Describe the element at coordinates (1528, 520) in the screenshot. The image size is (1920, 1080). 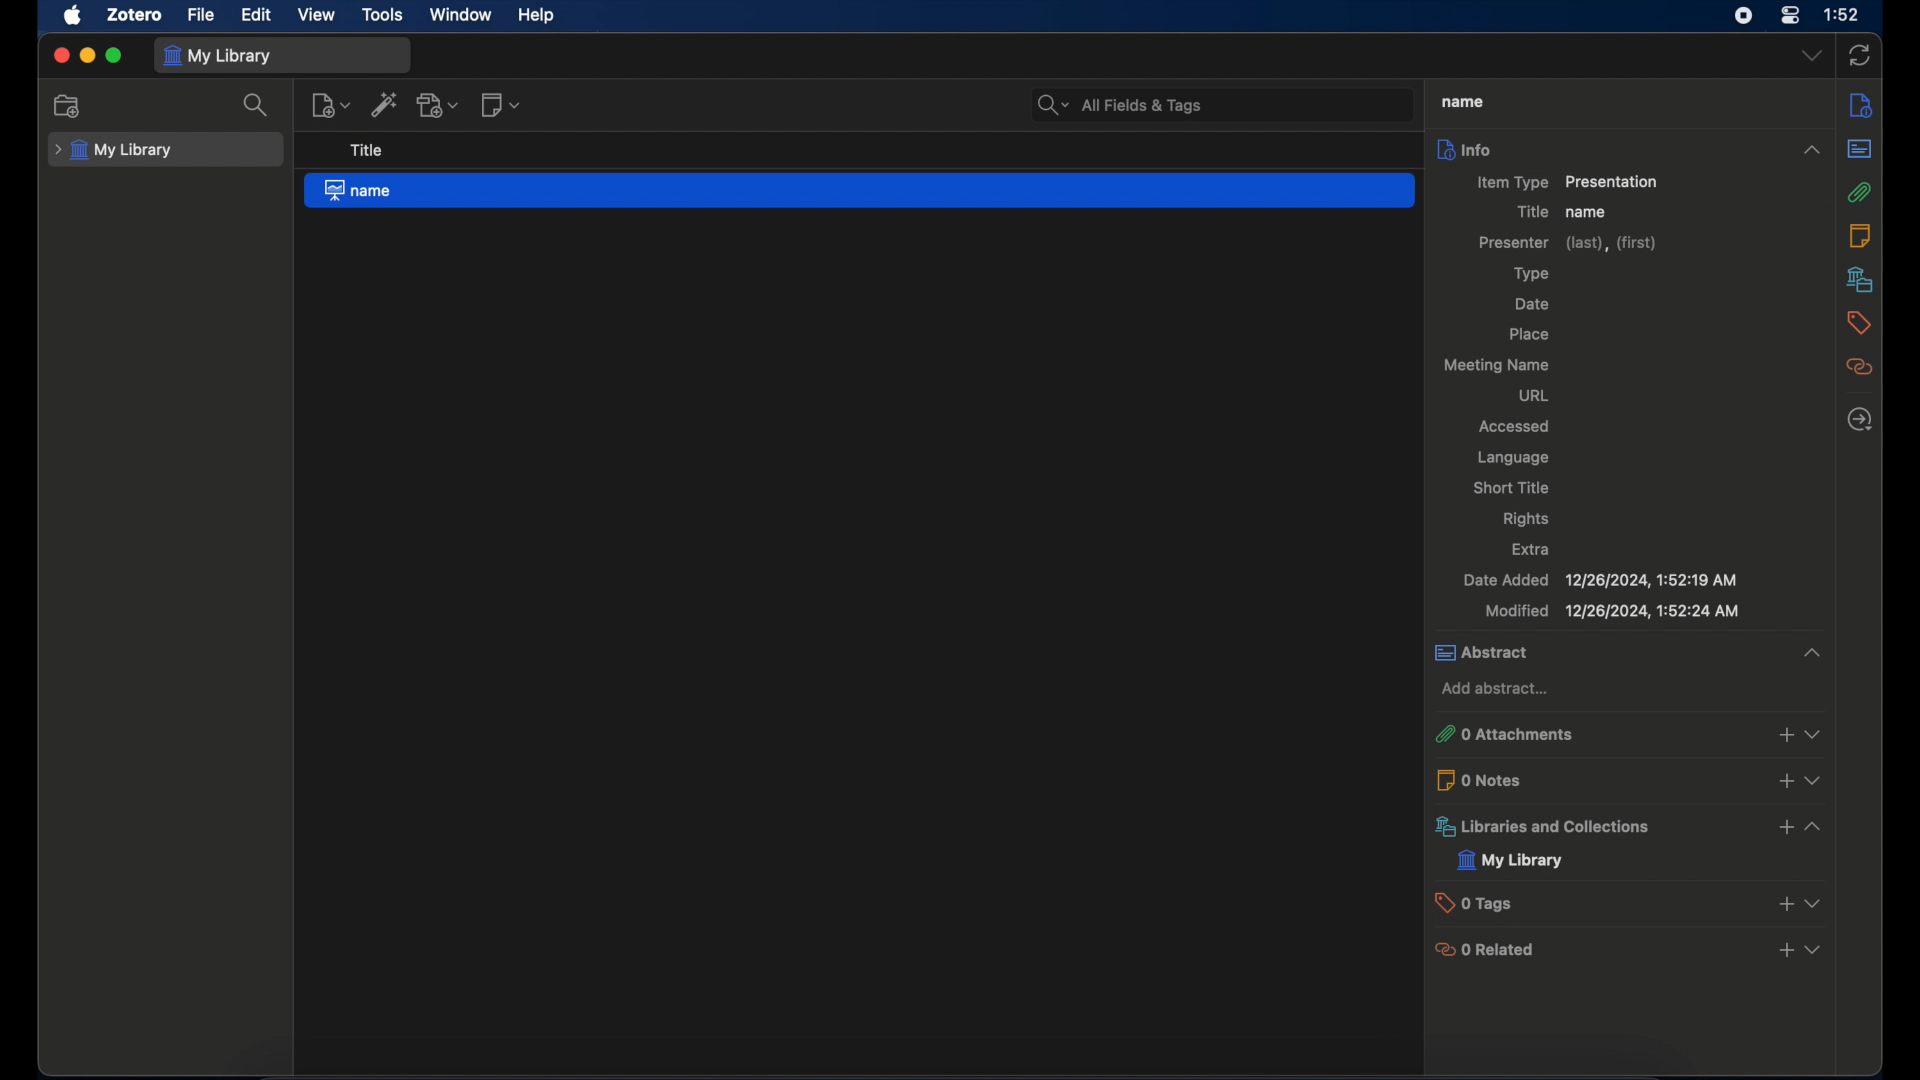
I see `rights` at that location.